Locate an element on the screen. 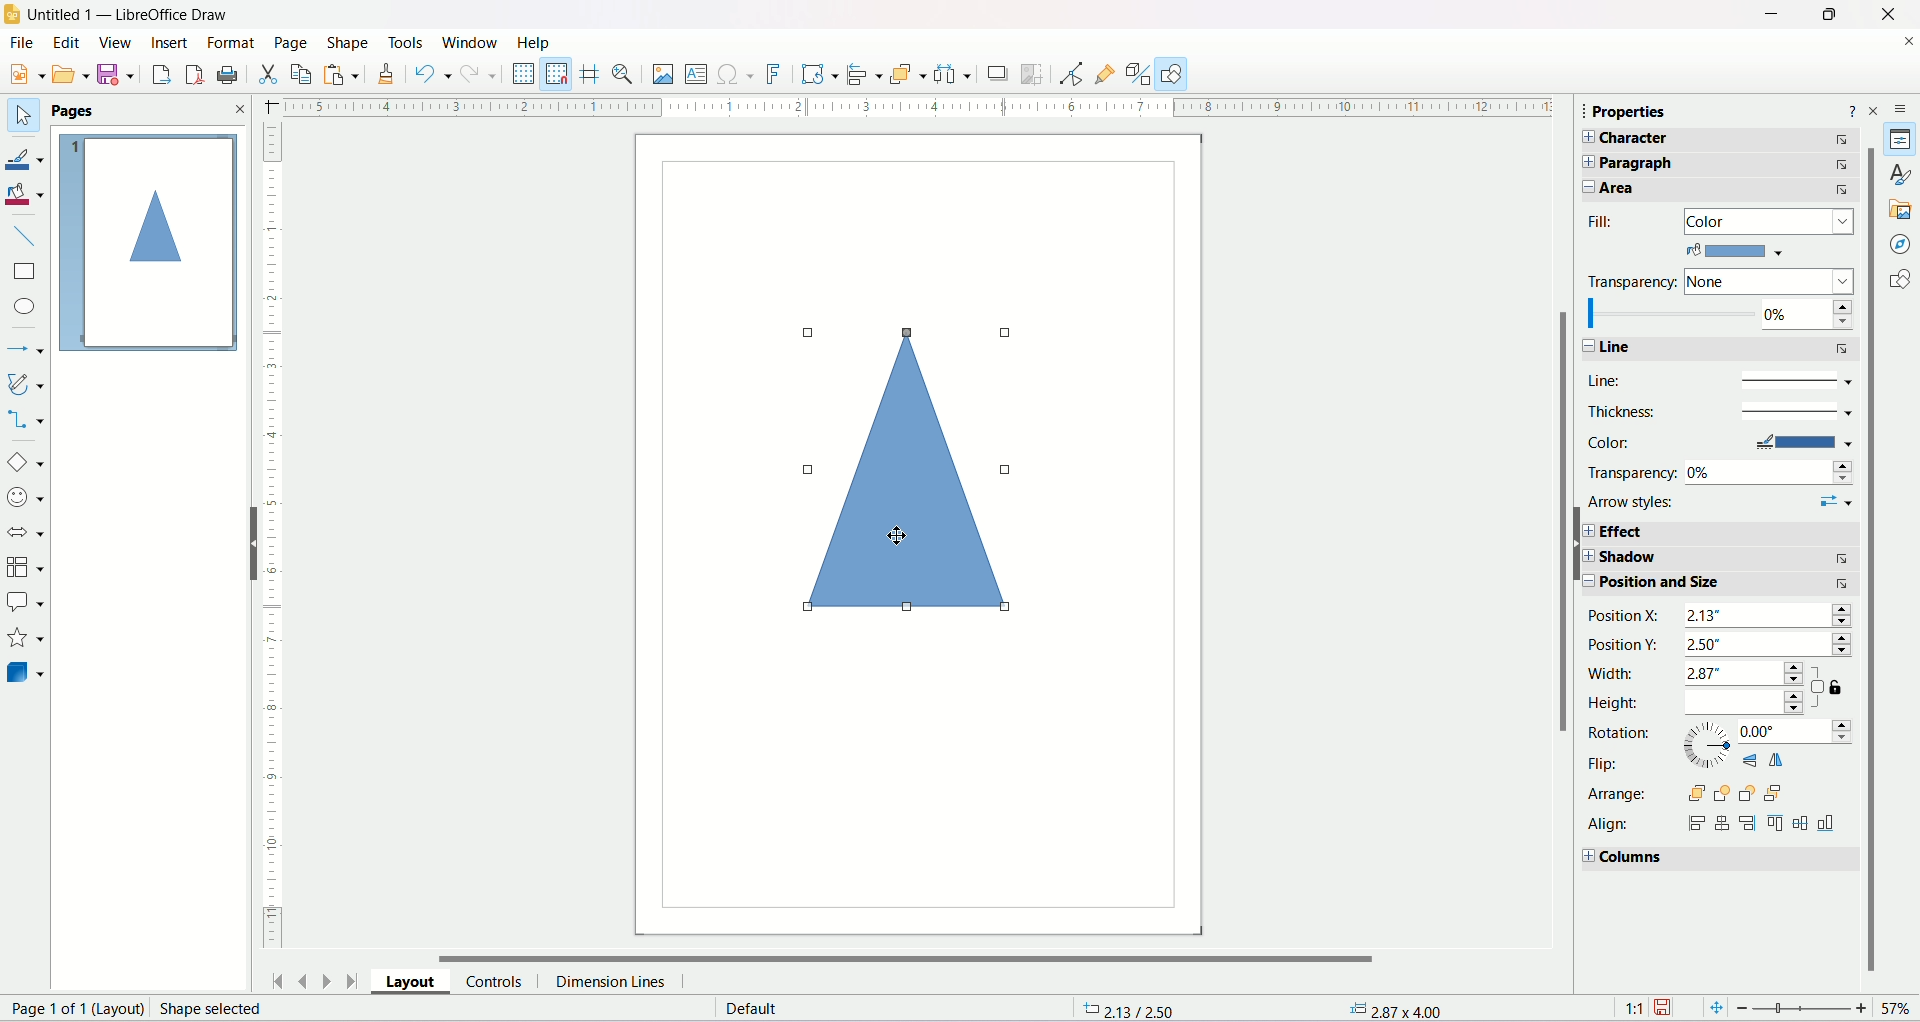  Shape is located at coordinates (348, 43).